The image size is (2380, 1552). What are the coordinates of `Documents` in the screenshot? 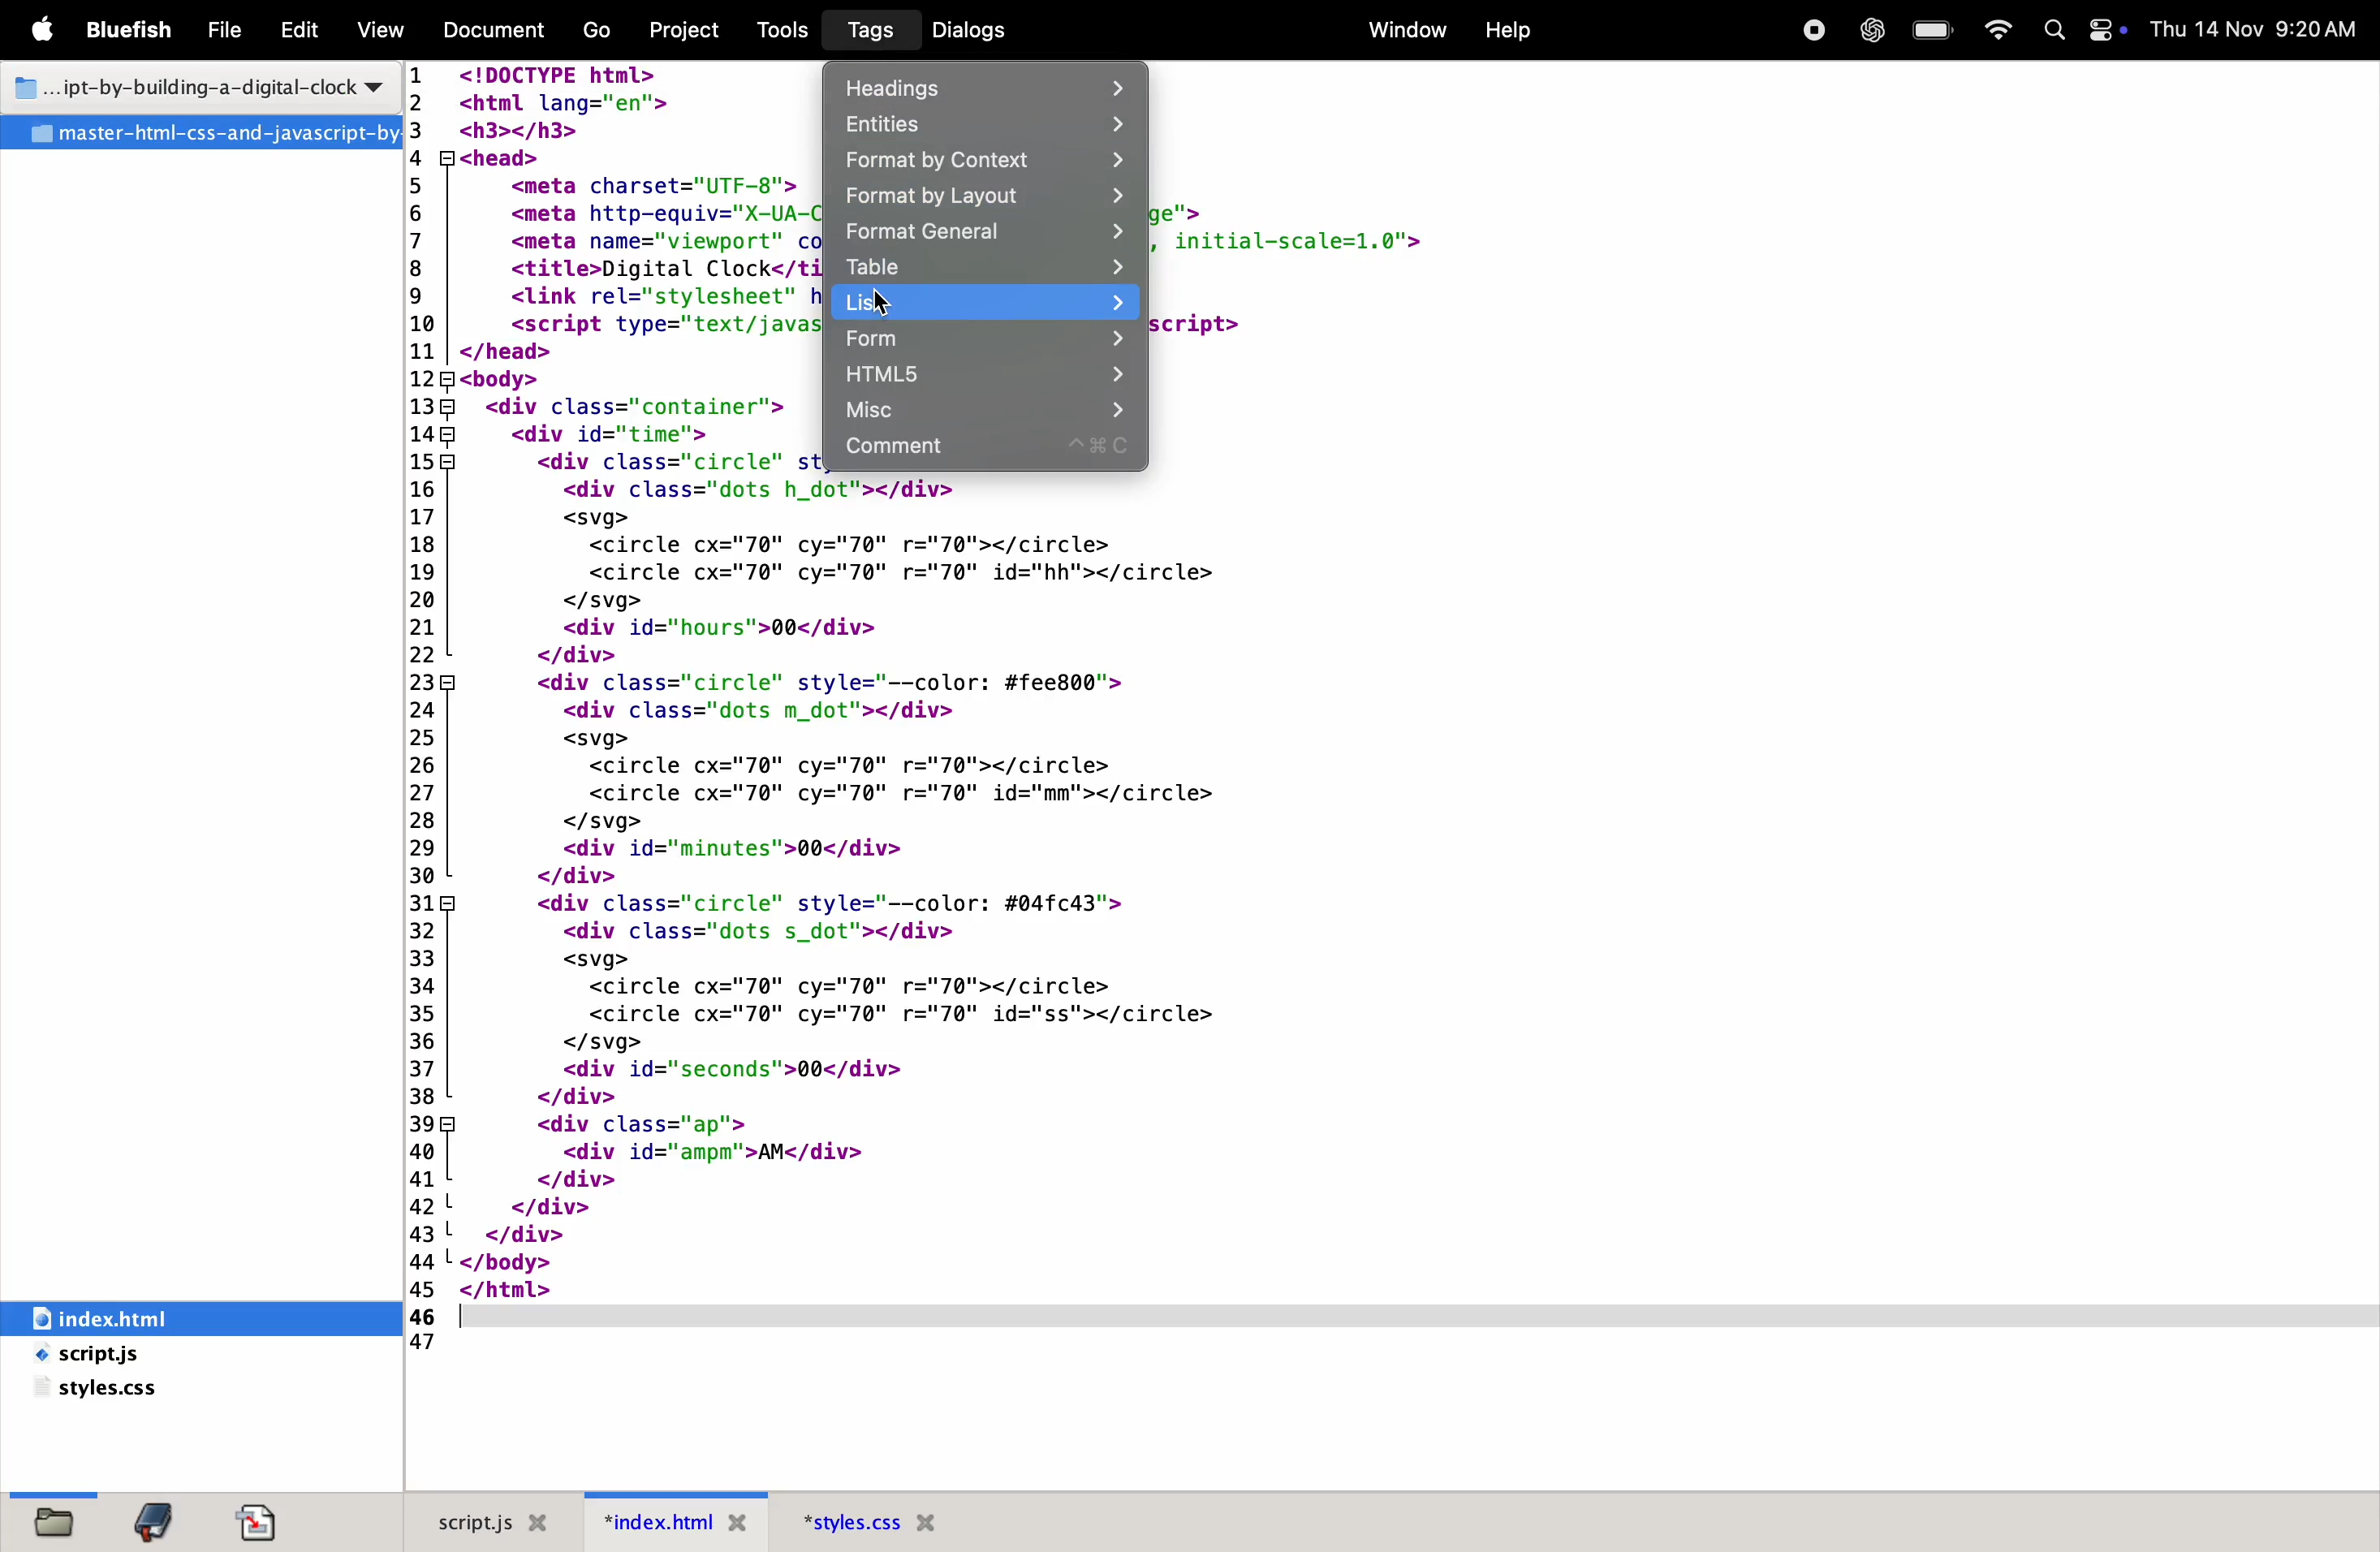 It's located at (497, 31).